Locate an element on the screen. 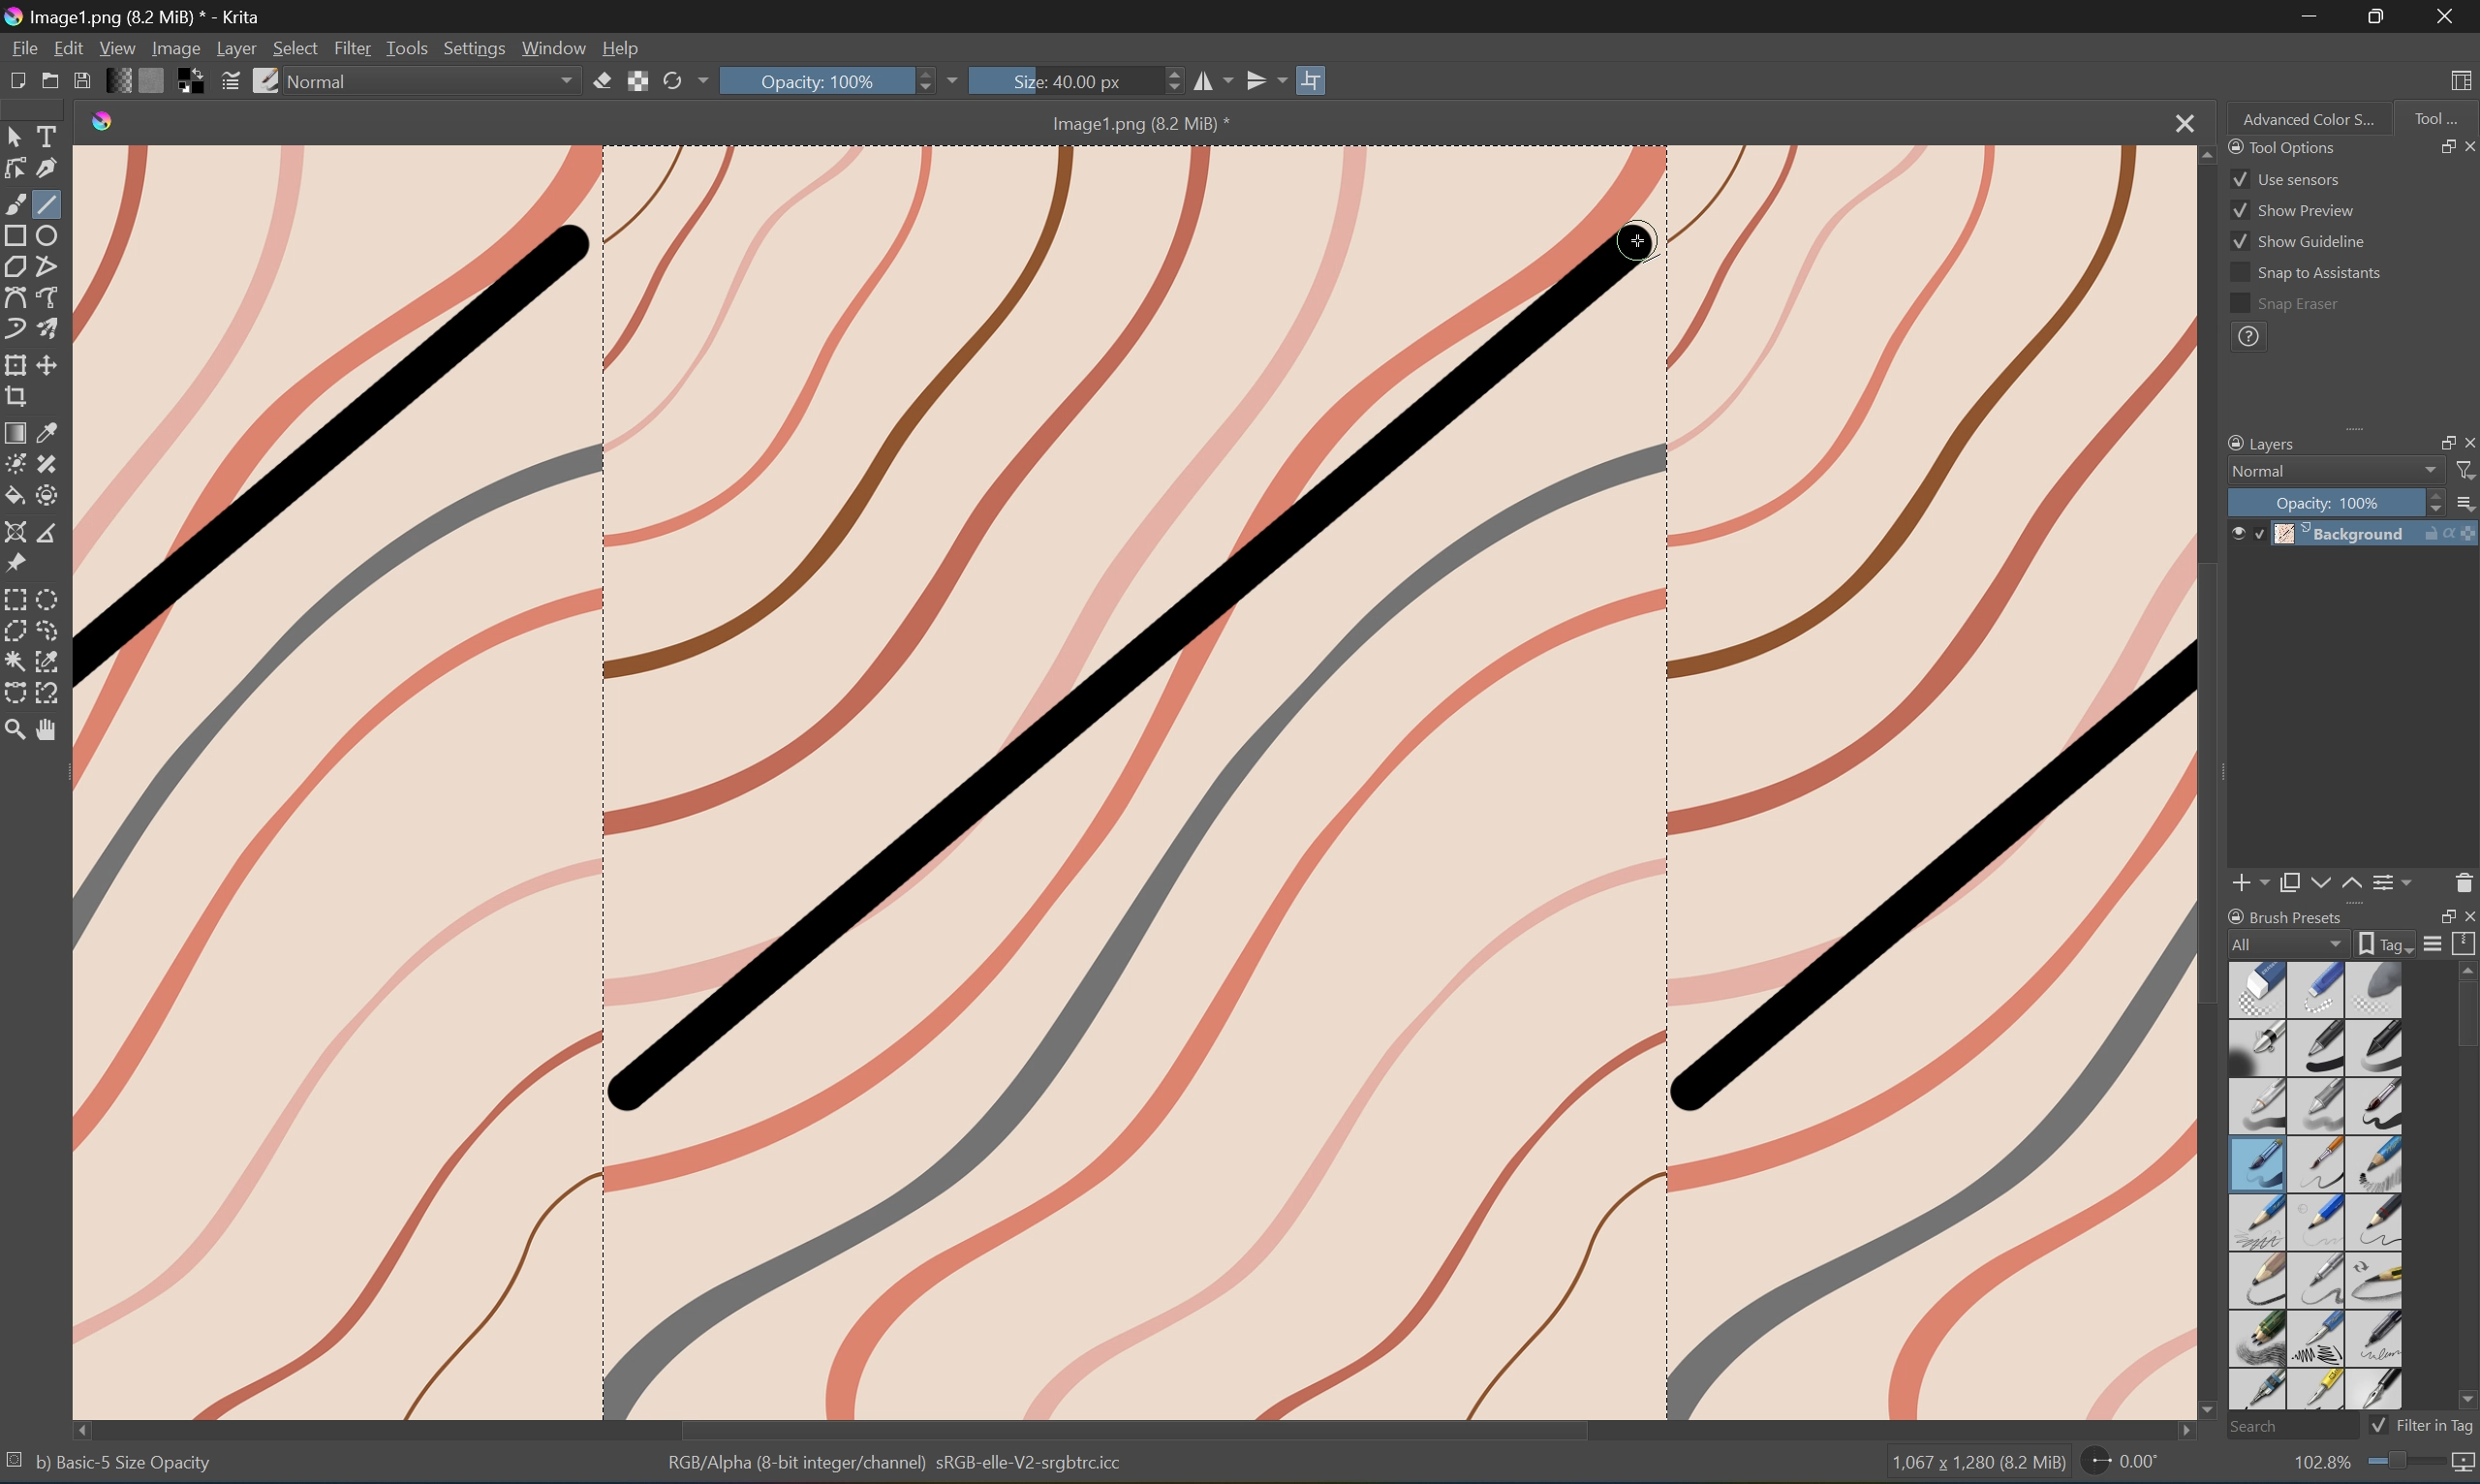  Slider is located at coordinates (2406, 1461).